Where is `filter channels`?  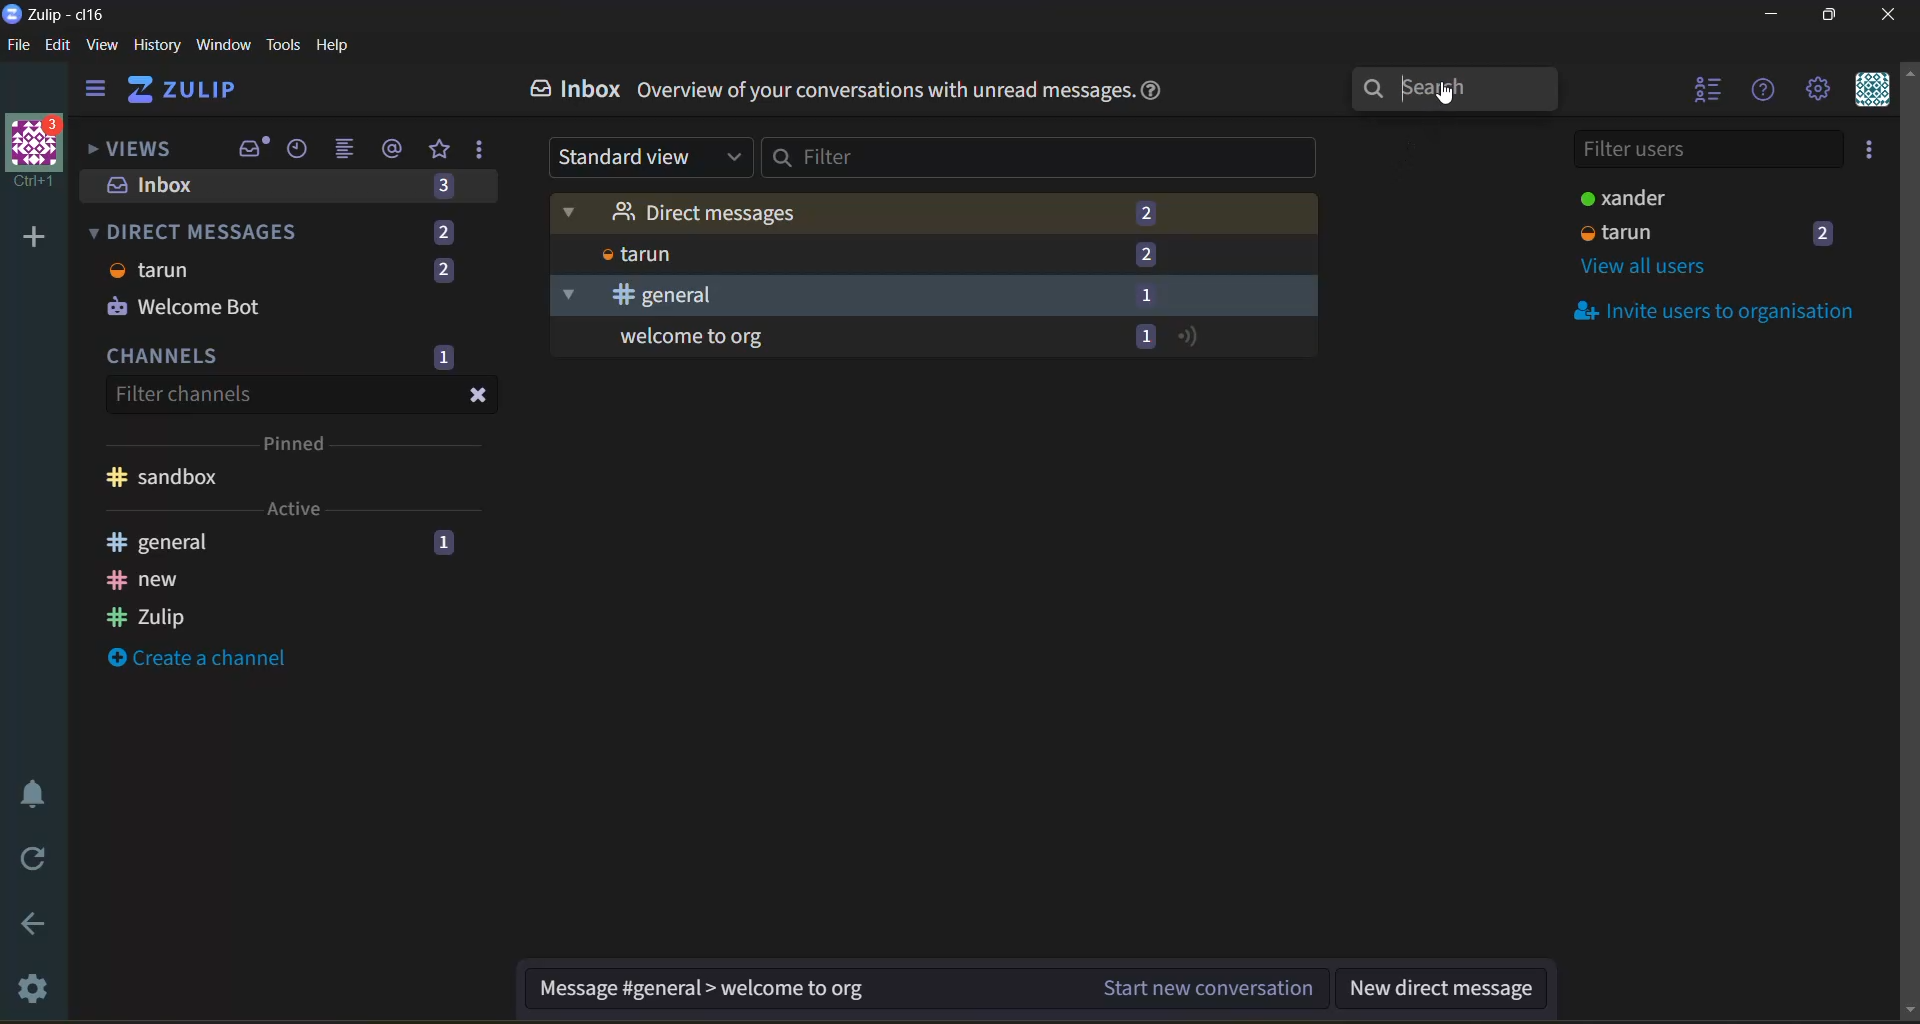 filter channels is located at coordinates (186, 396).